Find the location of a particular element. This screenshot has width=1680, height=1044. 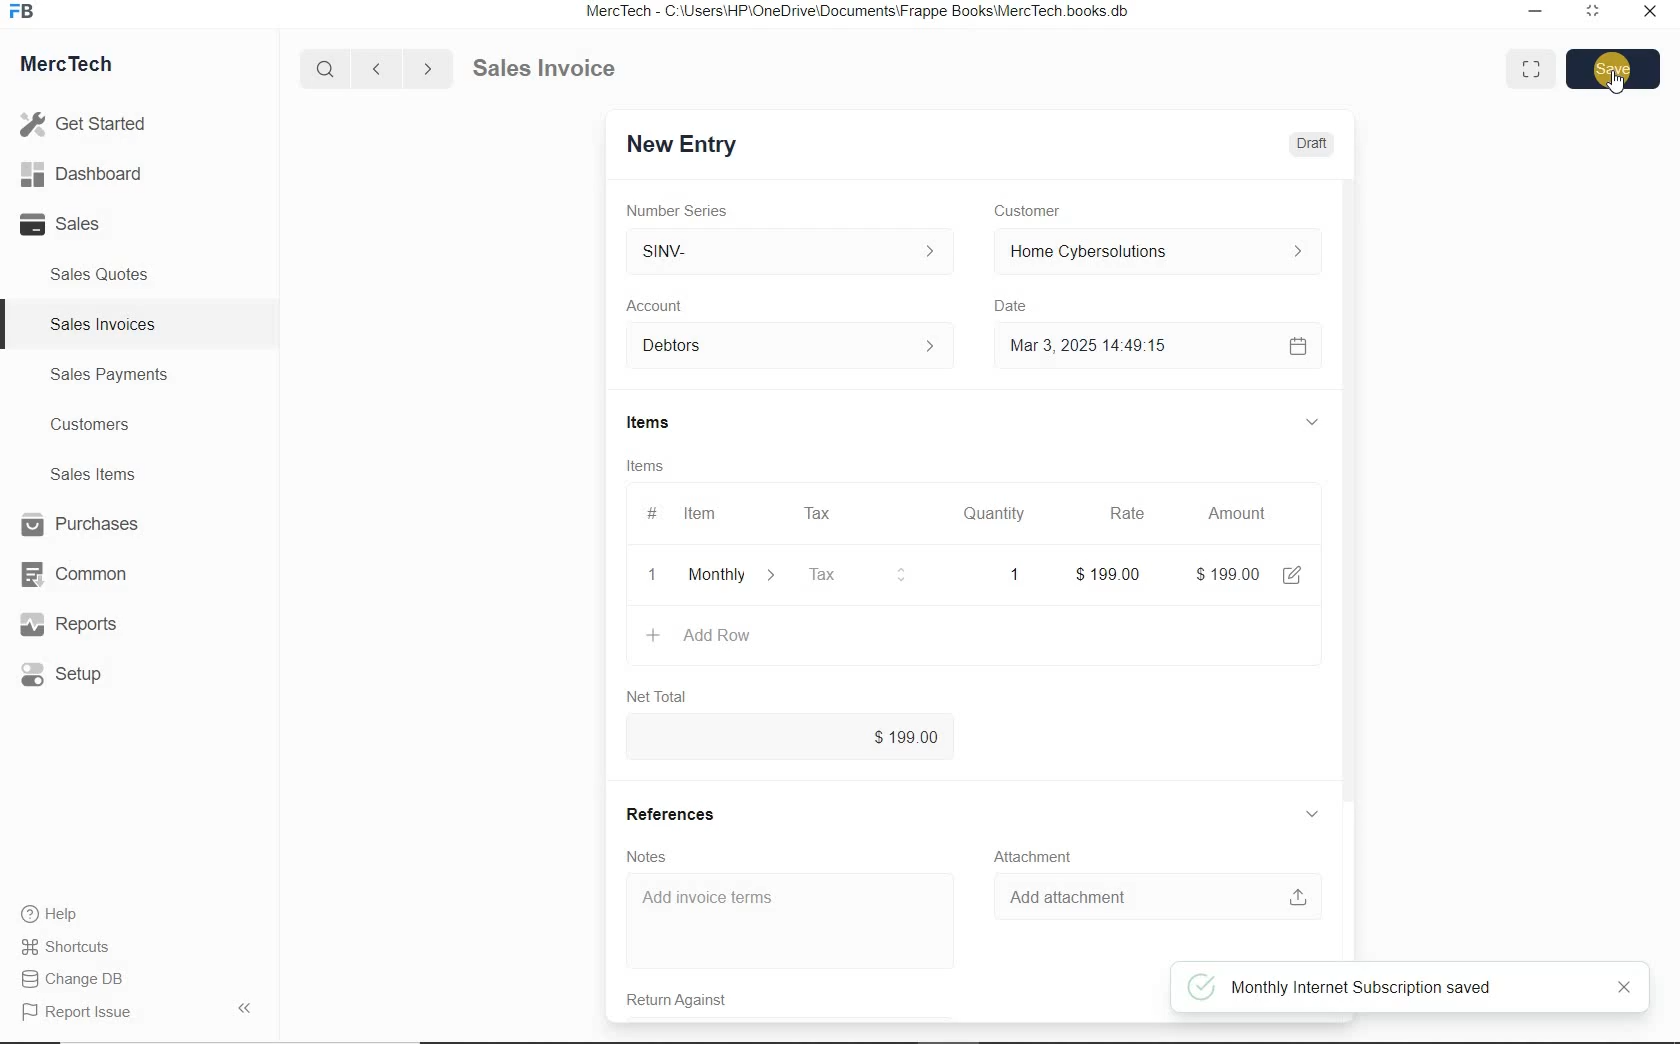

Sales is located at coordinates (90, 224).